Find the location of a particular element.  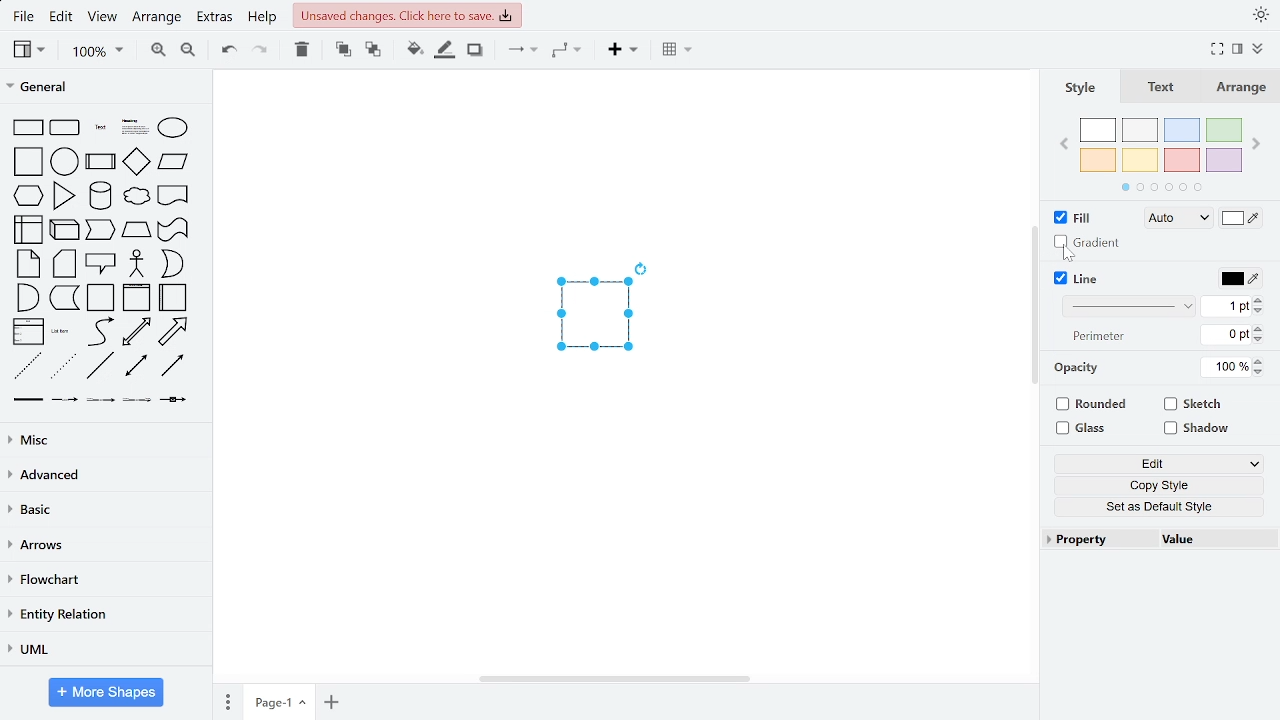

line style is located at coordinates (1130, 305).